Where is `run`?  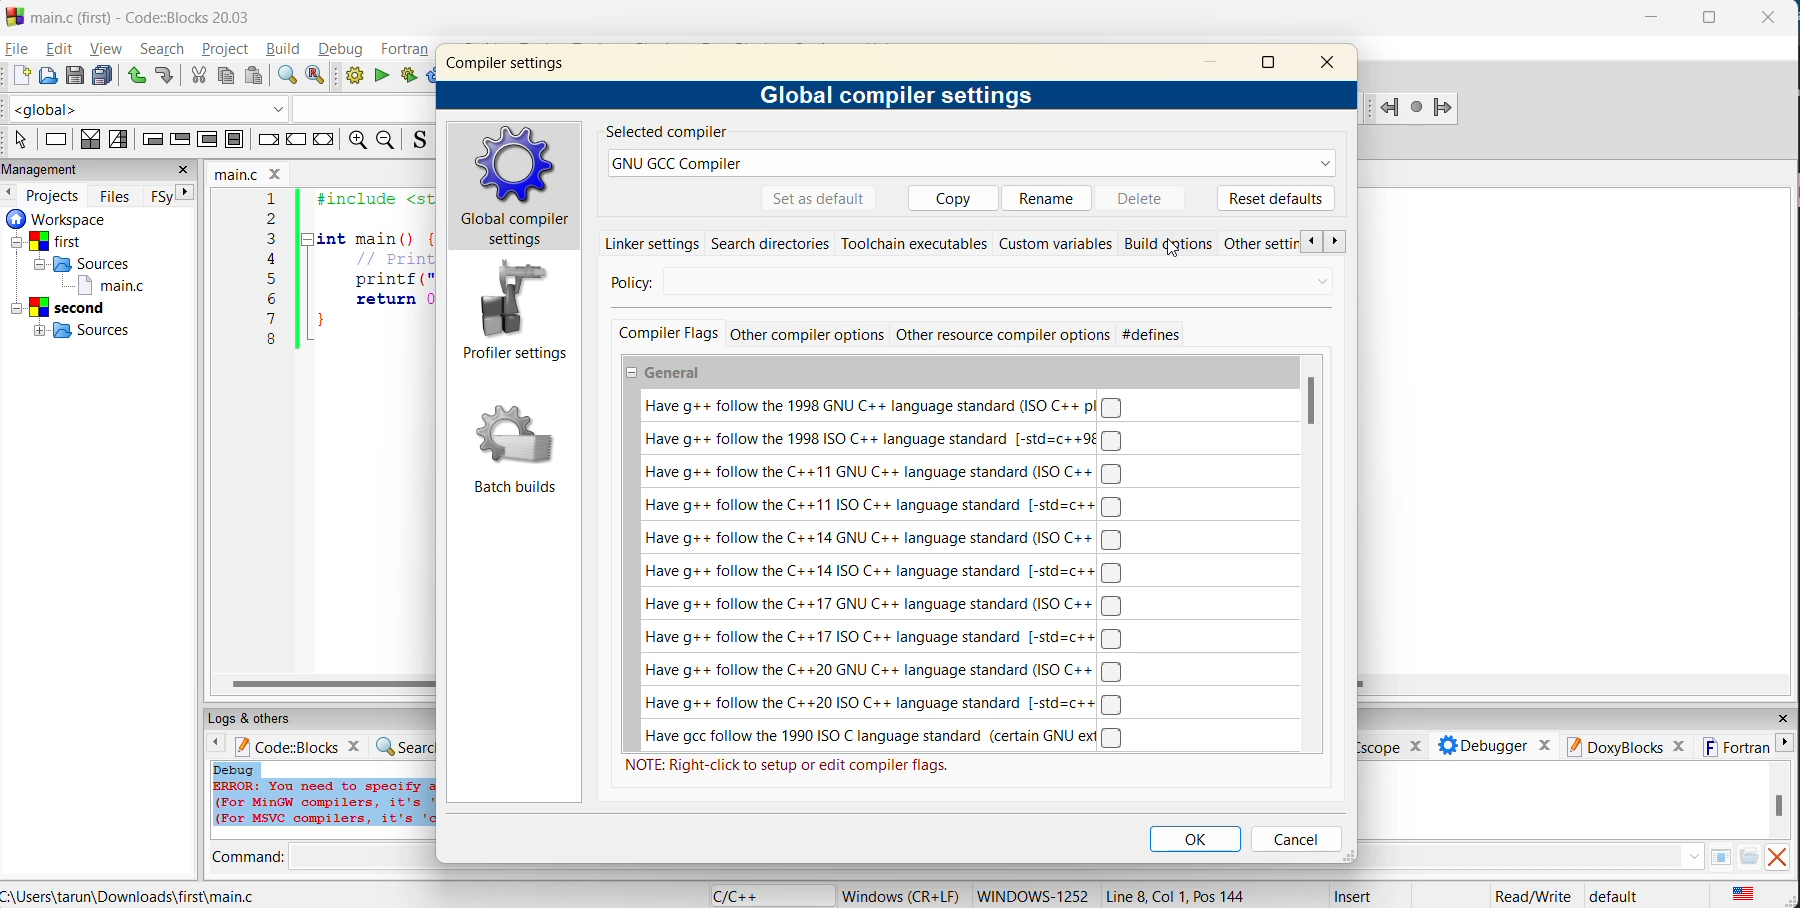 run is located at coordinates (383, 77).